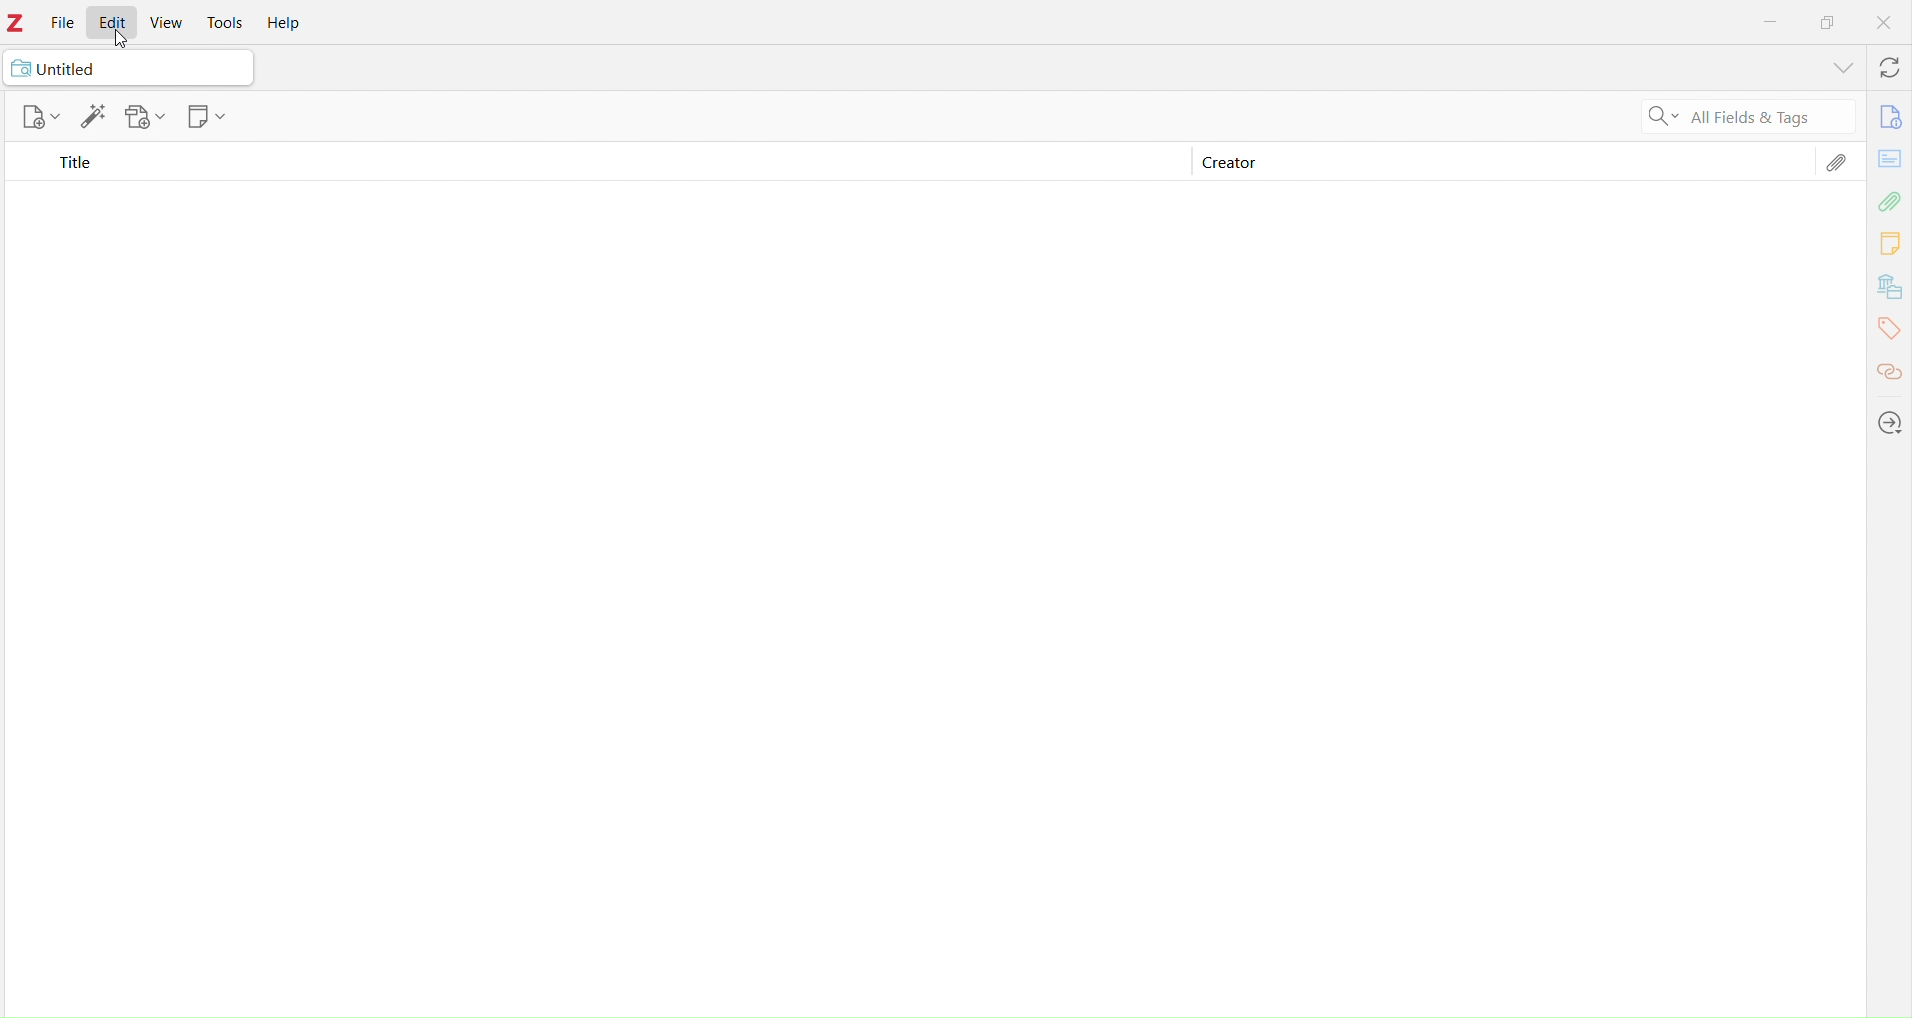 This screenshot has width=1912, height=1018. I want to click on Attachment, so click(1892, 202).